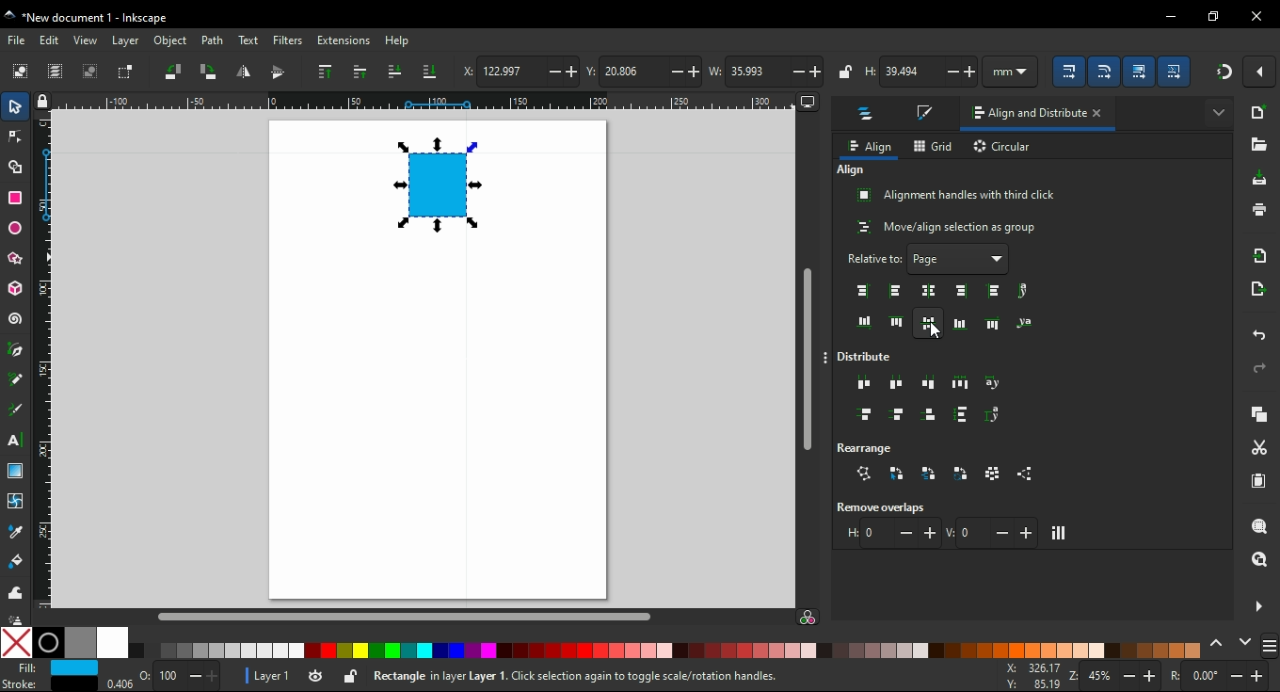  I want to click on distribute horizontally with even spacing between left edges, so click(865, 385).